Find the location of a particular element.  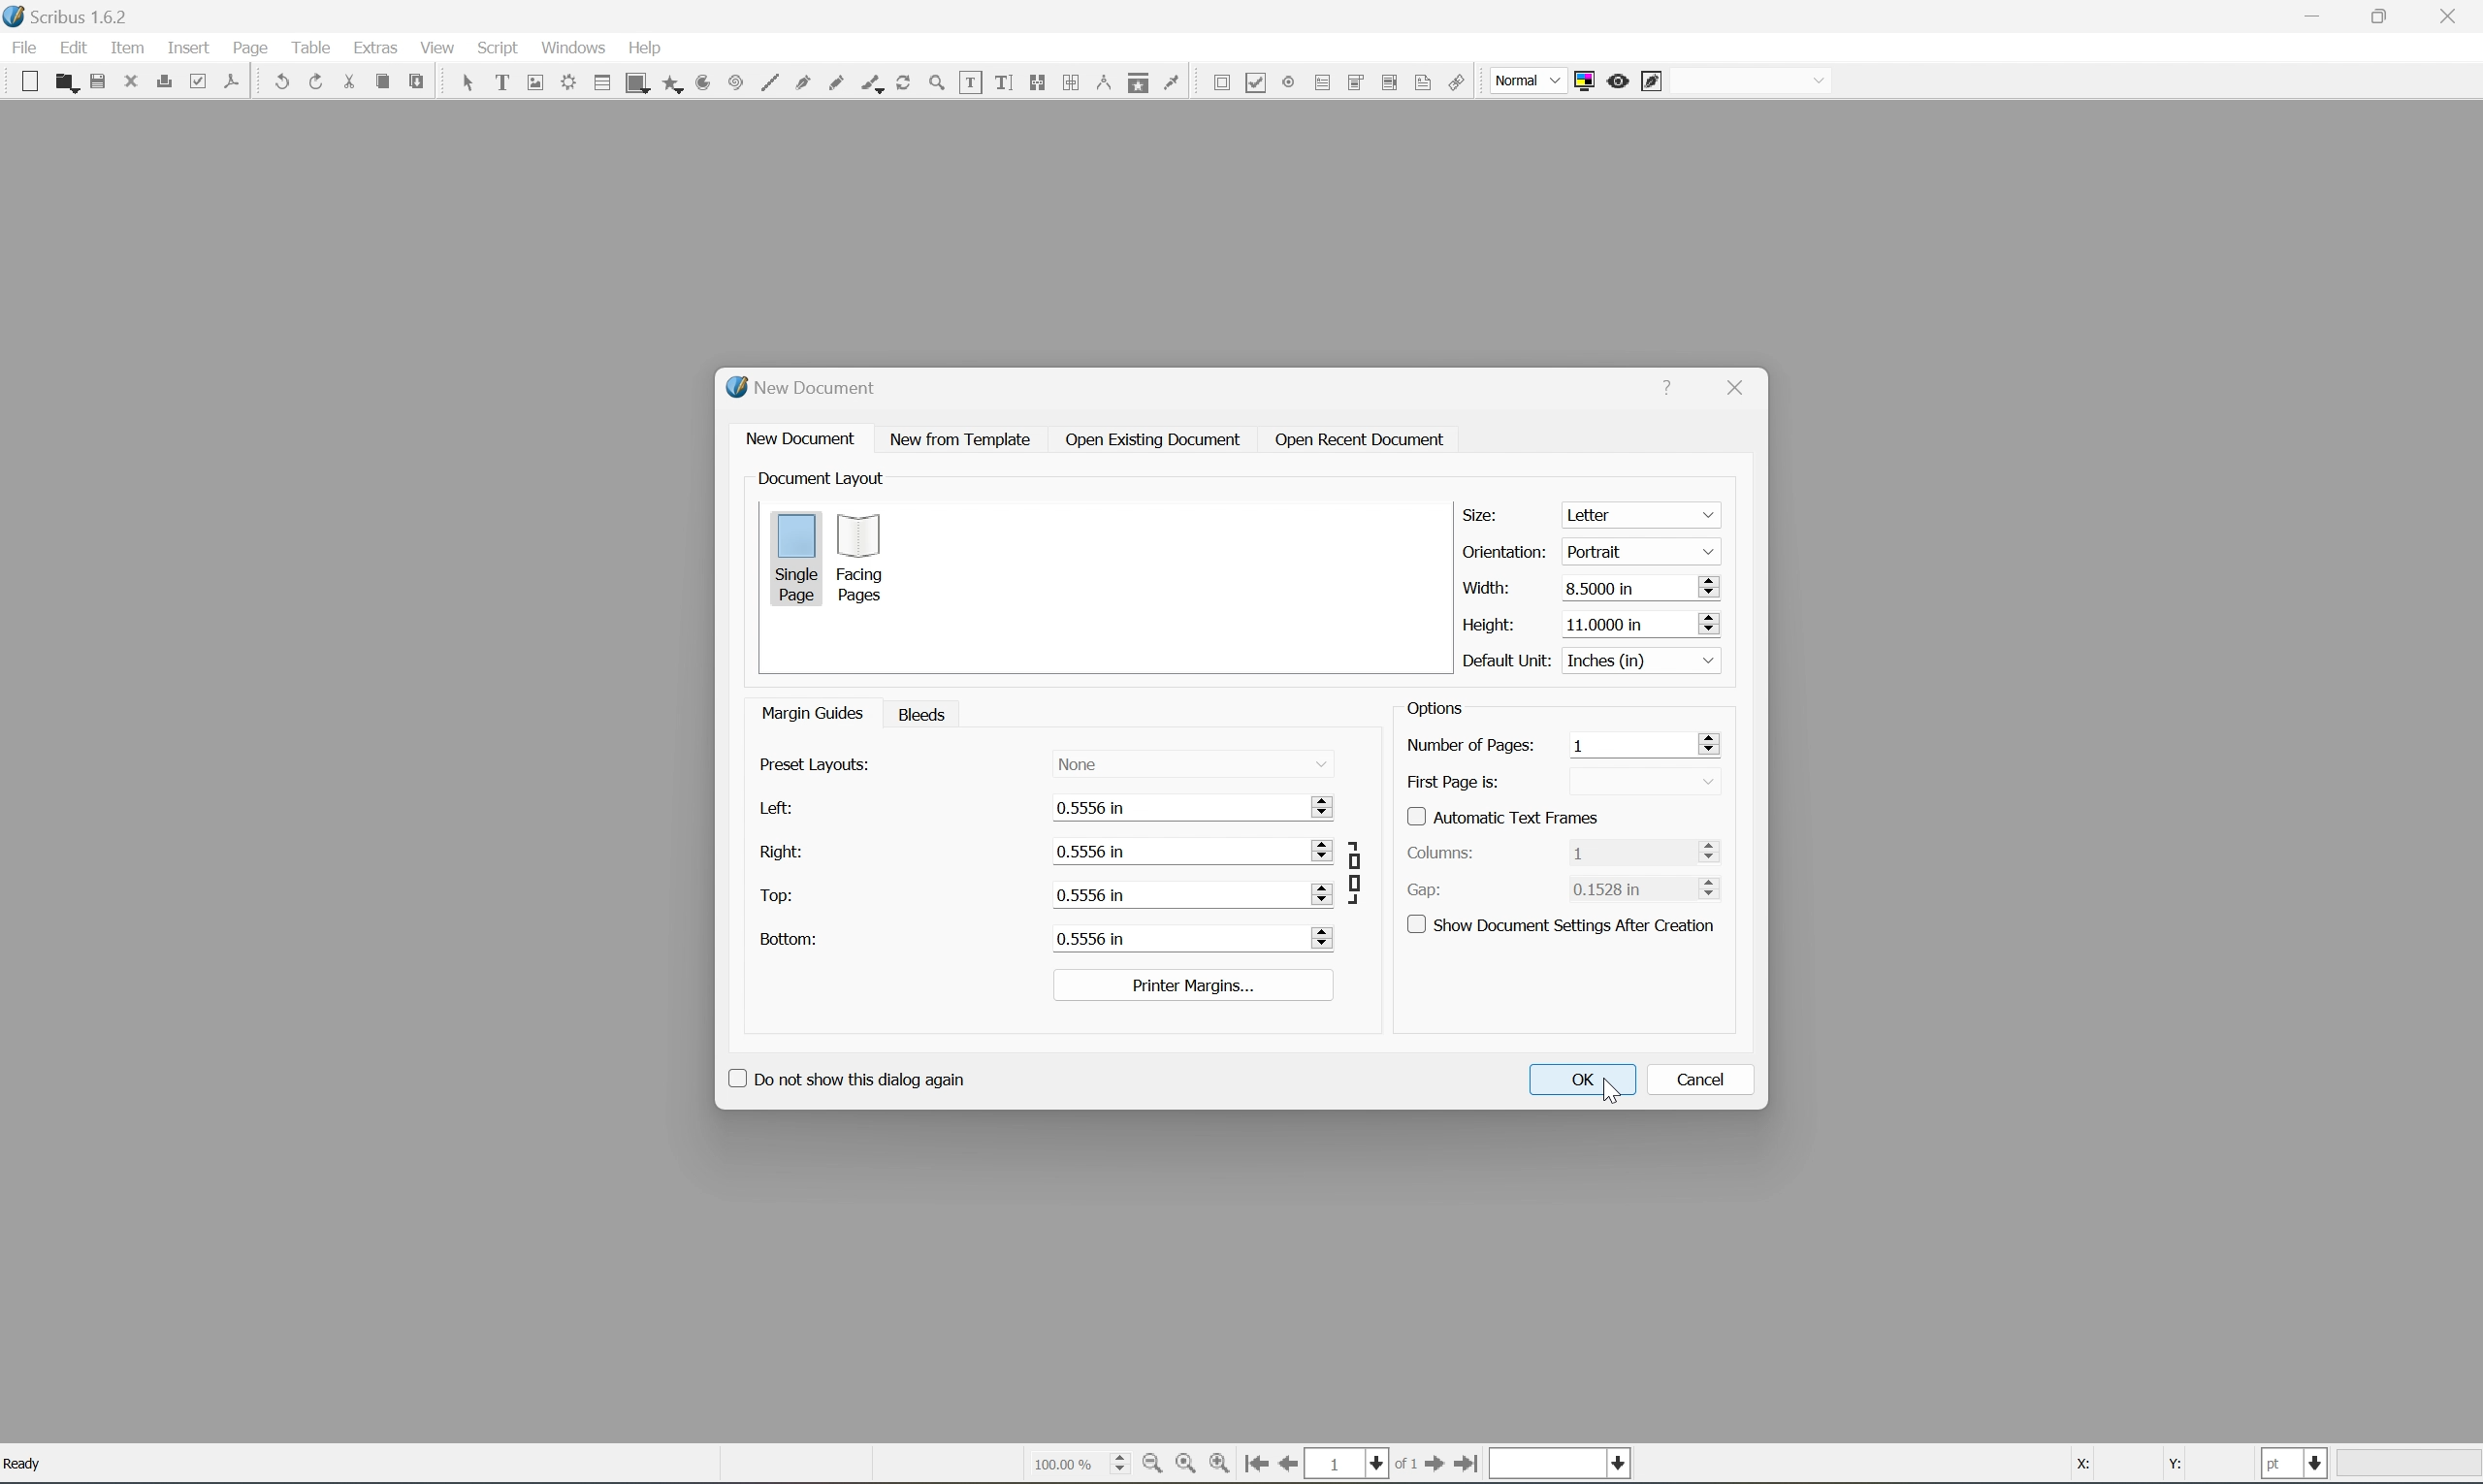

cut is located at coordinates (351, 79).